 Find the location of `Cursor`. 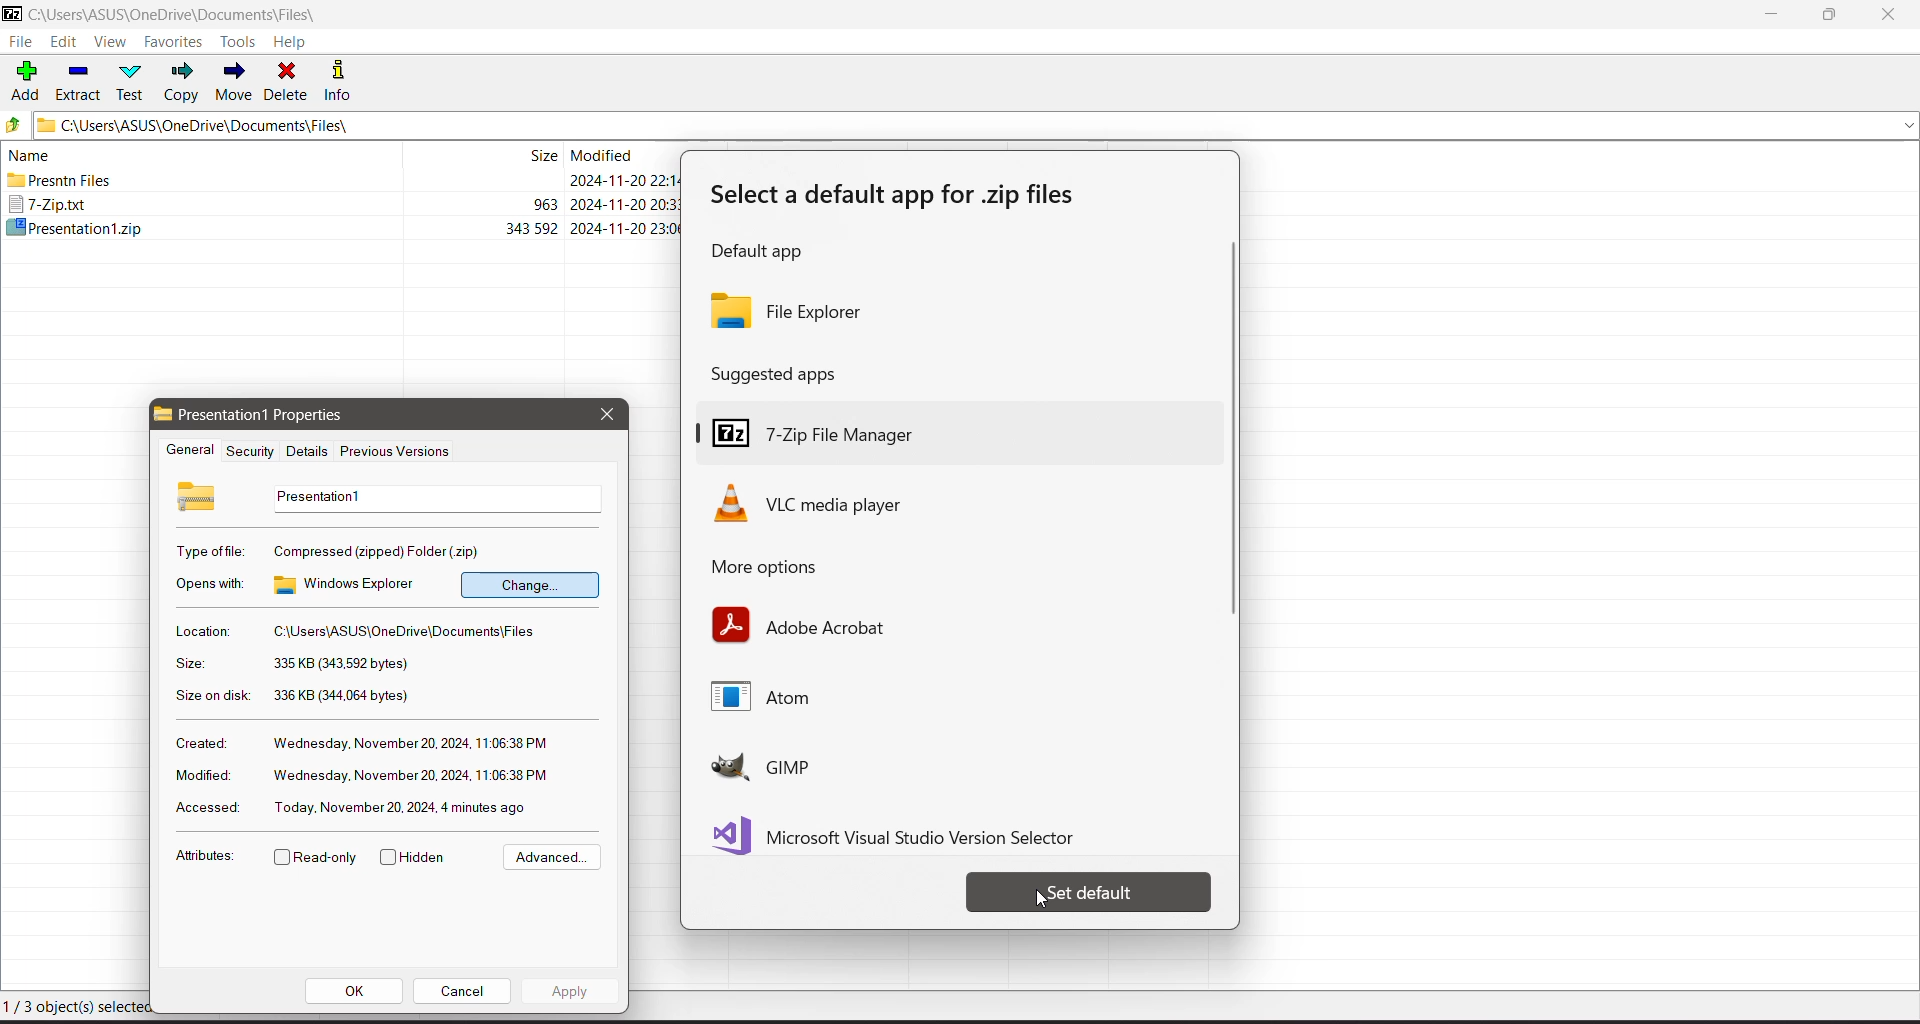

Cursor is located at coordinates (1038, 900).